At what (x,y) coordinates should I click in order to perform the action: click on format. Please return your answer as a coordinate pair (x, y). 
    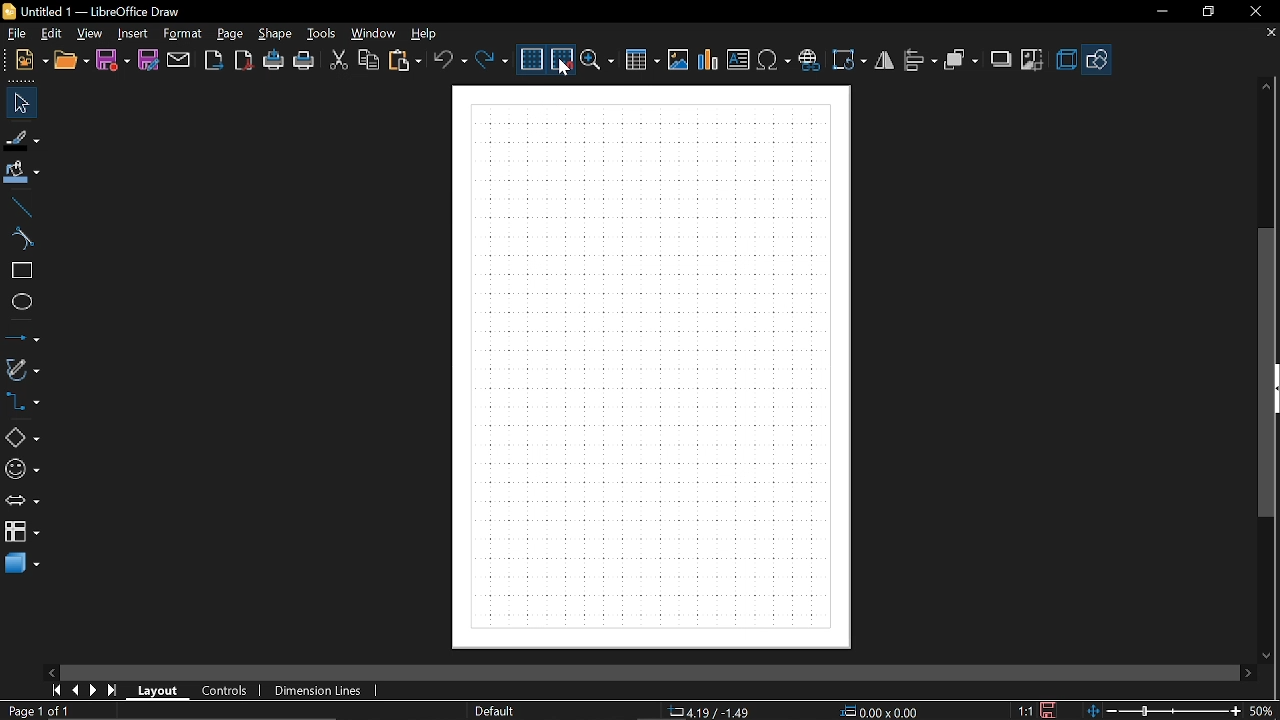
    Looking at the image, I should click on (182, 34).